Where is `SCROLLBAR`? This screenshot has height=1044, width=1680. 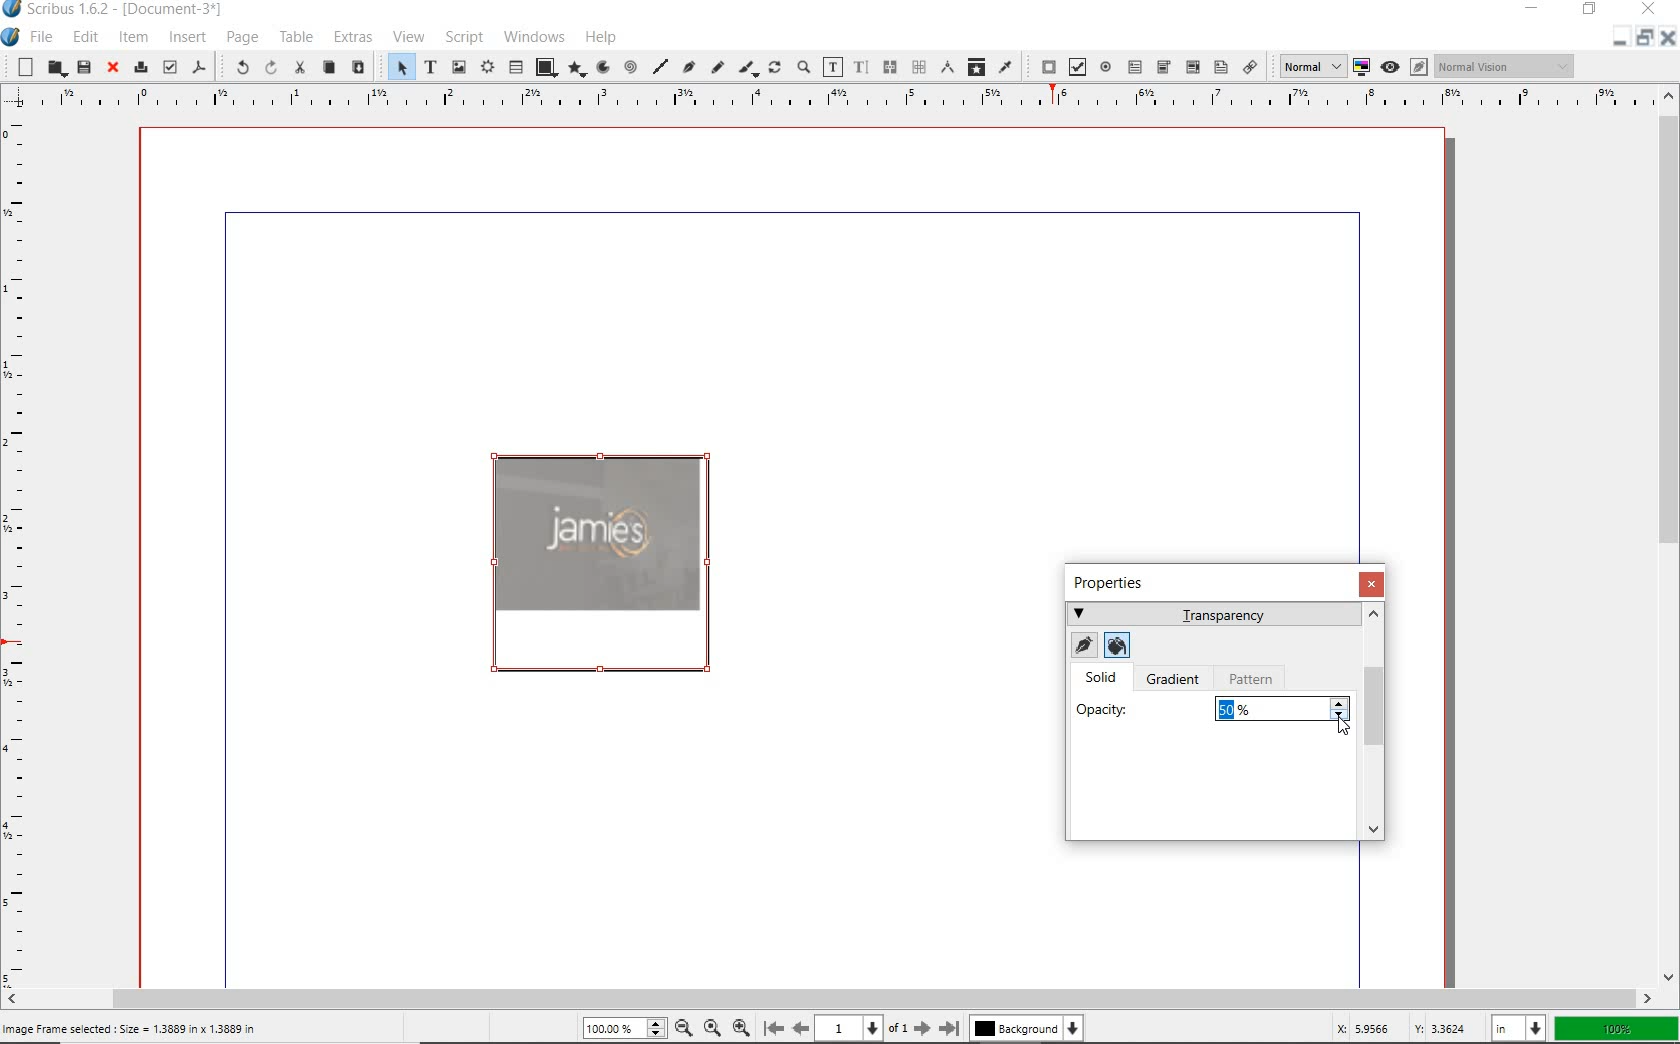
SCROLLBAR is located at coordinates (828, 998).